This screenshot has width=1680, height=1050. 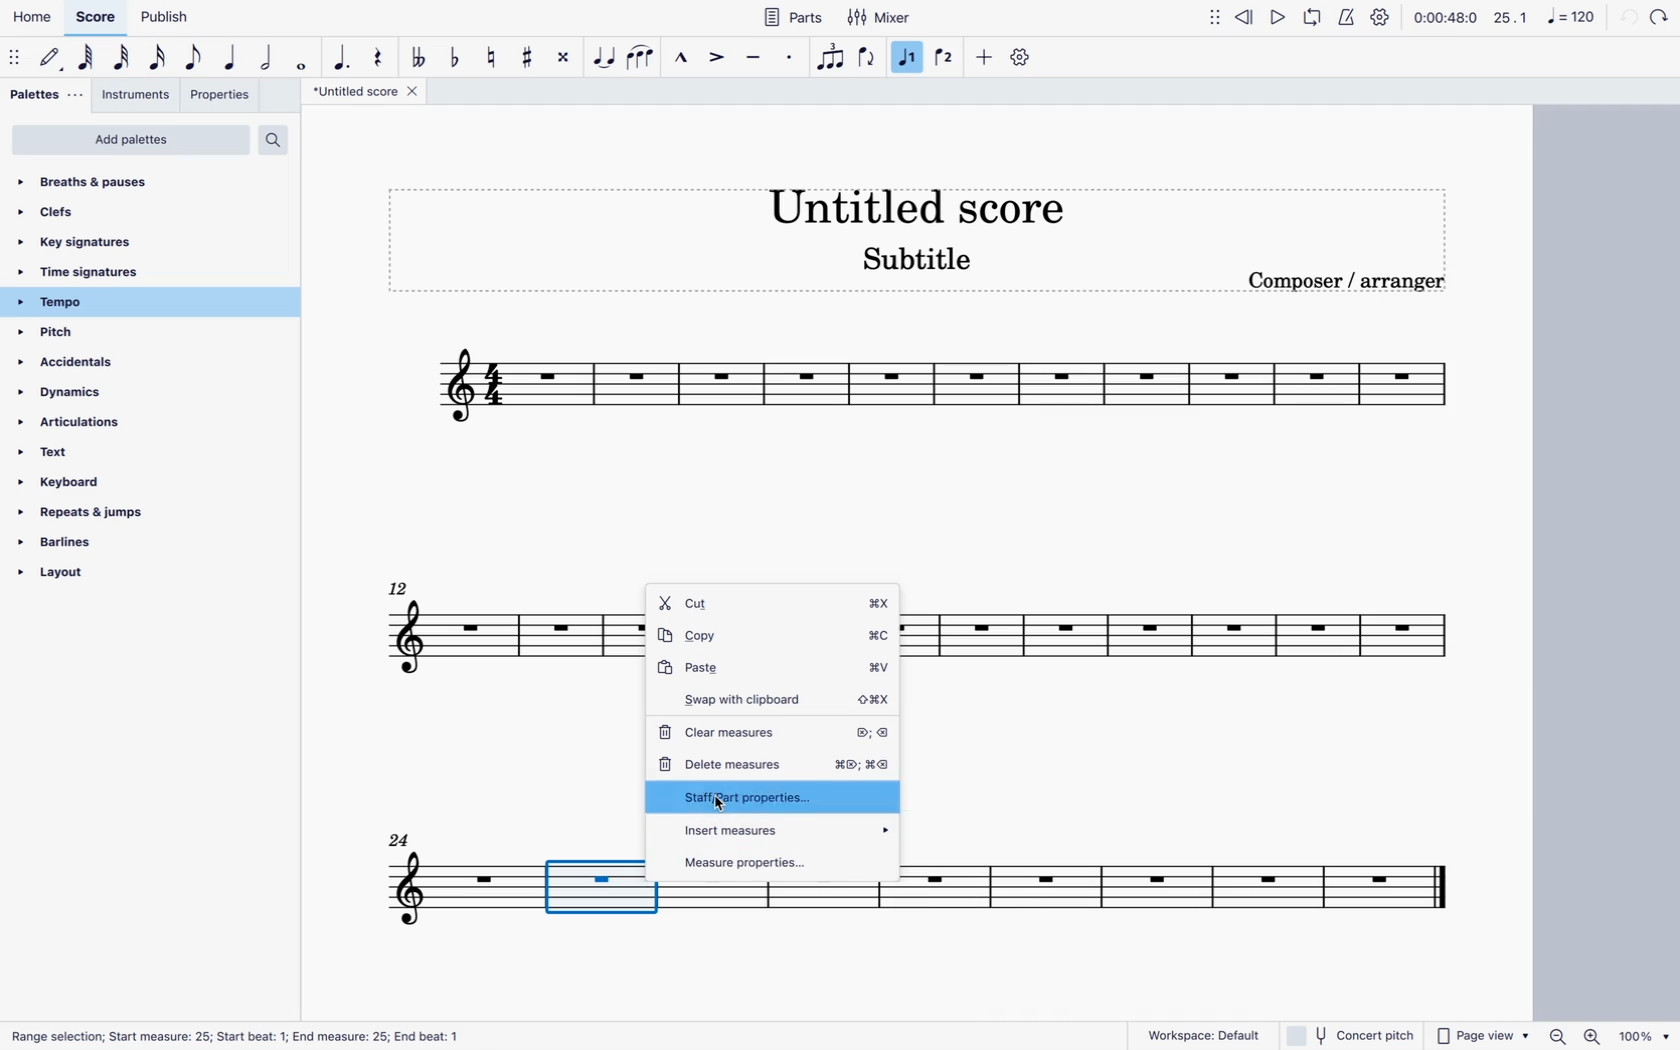 I want to click on breaths & pauses, so click(x=97, y=182).